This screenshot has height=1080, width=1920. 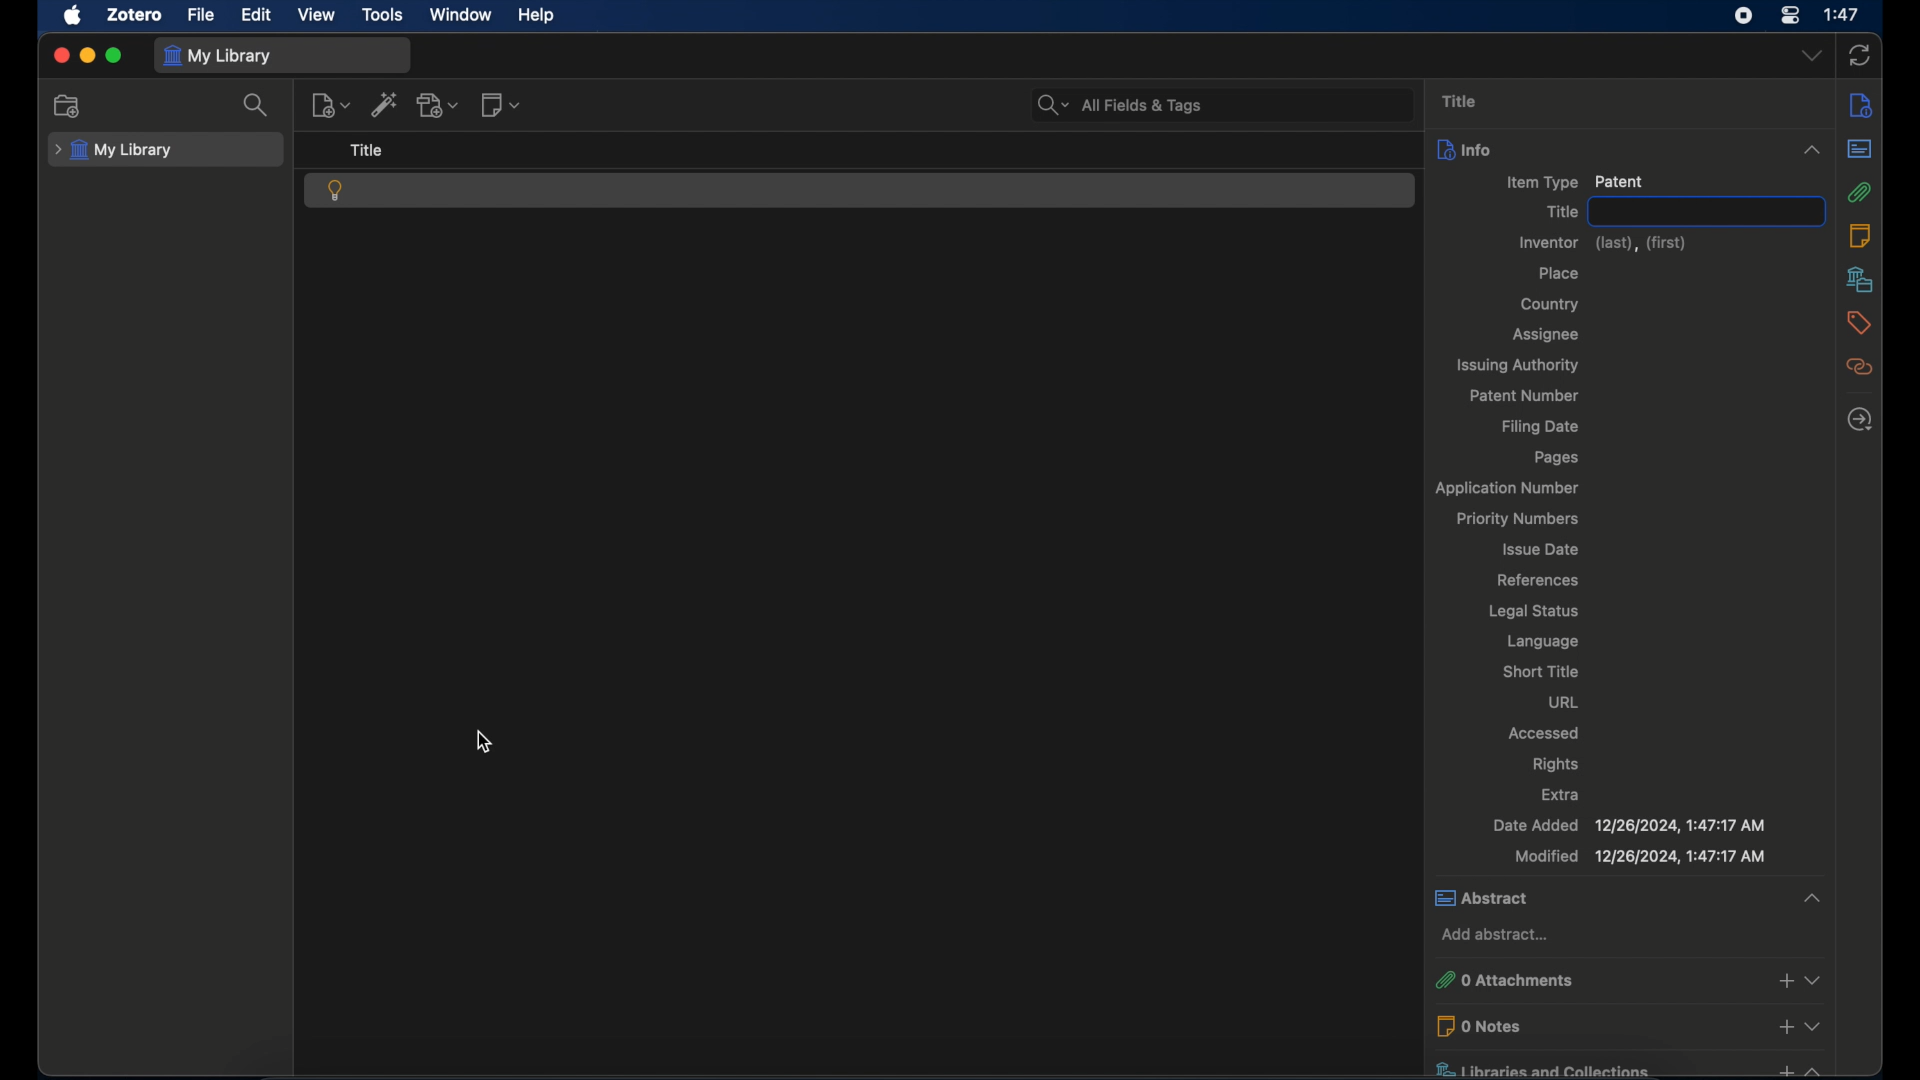 I want to click on patent, so click(x=336, y=190).